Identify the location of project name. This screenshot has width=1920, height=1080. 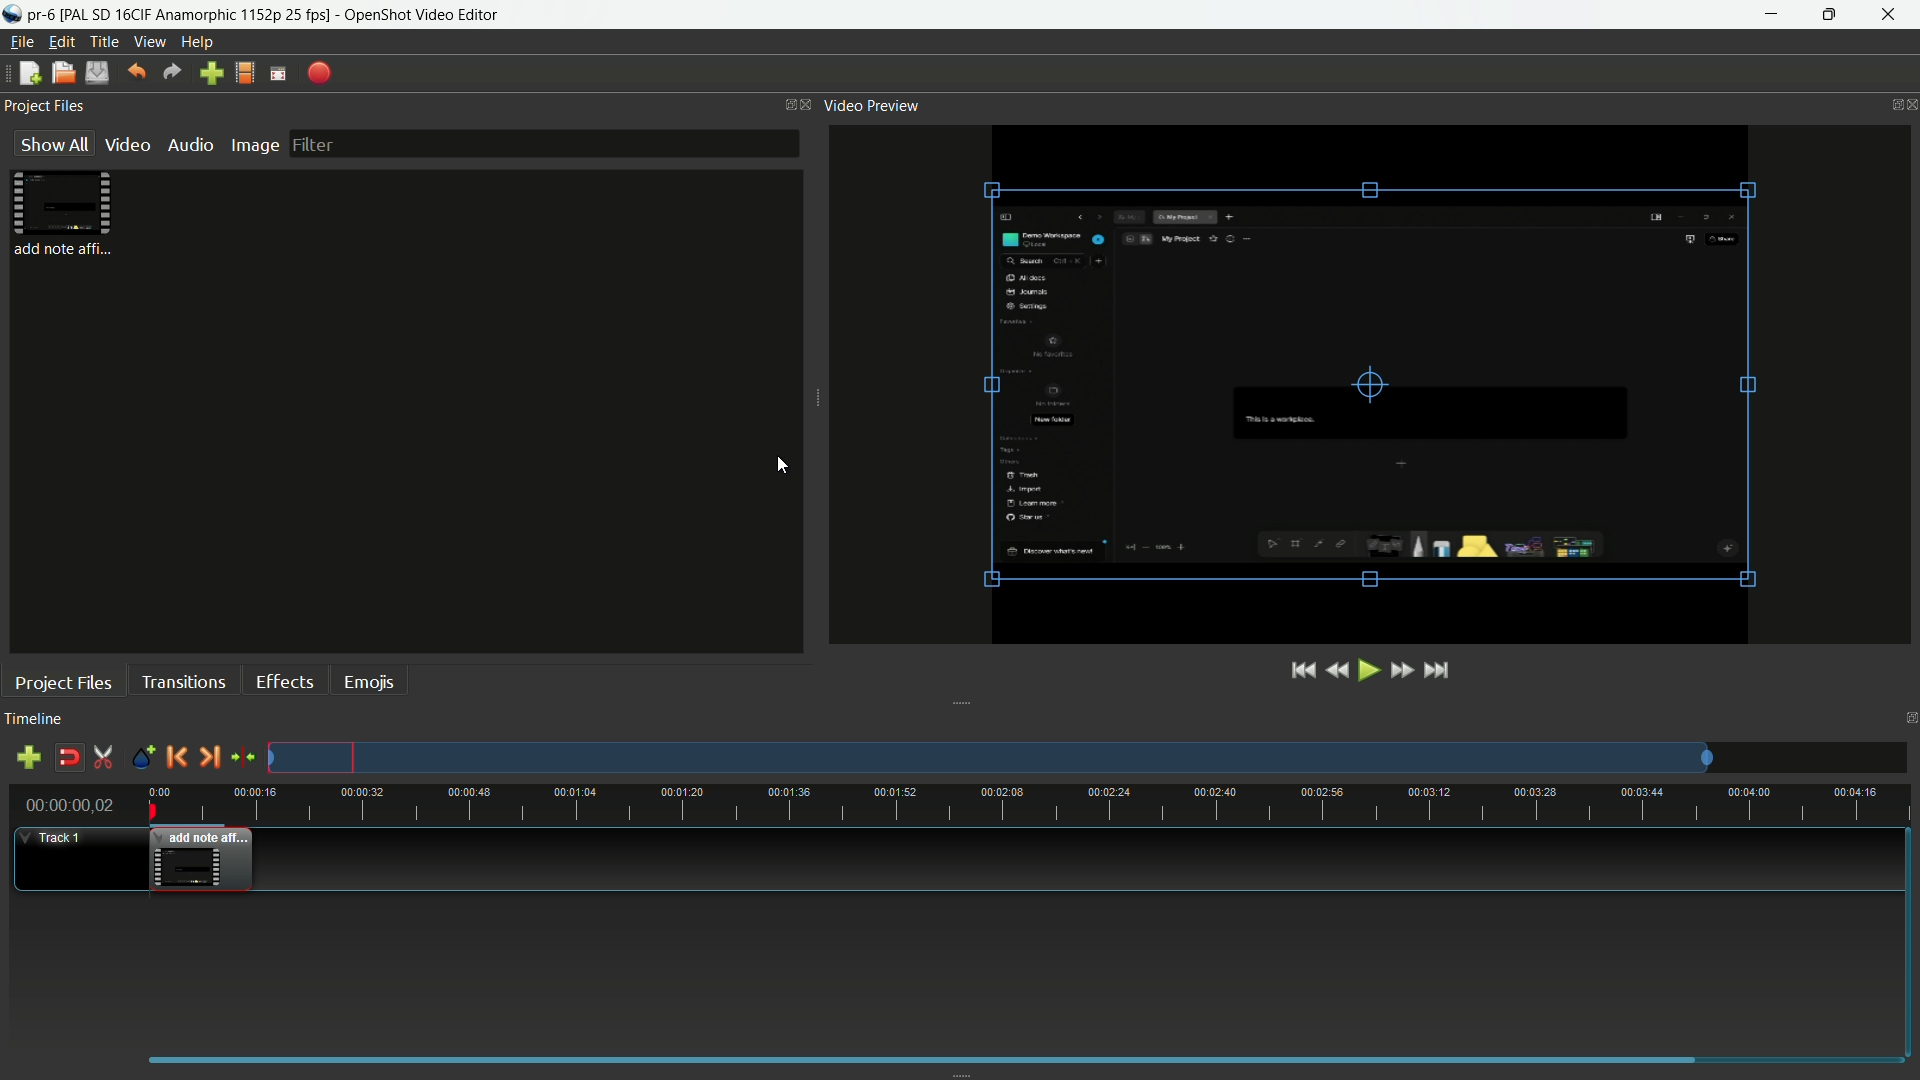
(41, 15).